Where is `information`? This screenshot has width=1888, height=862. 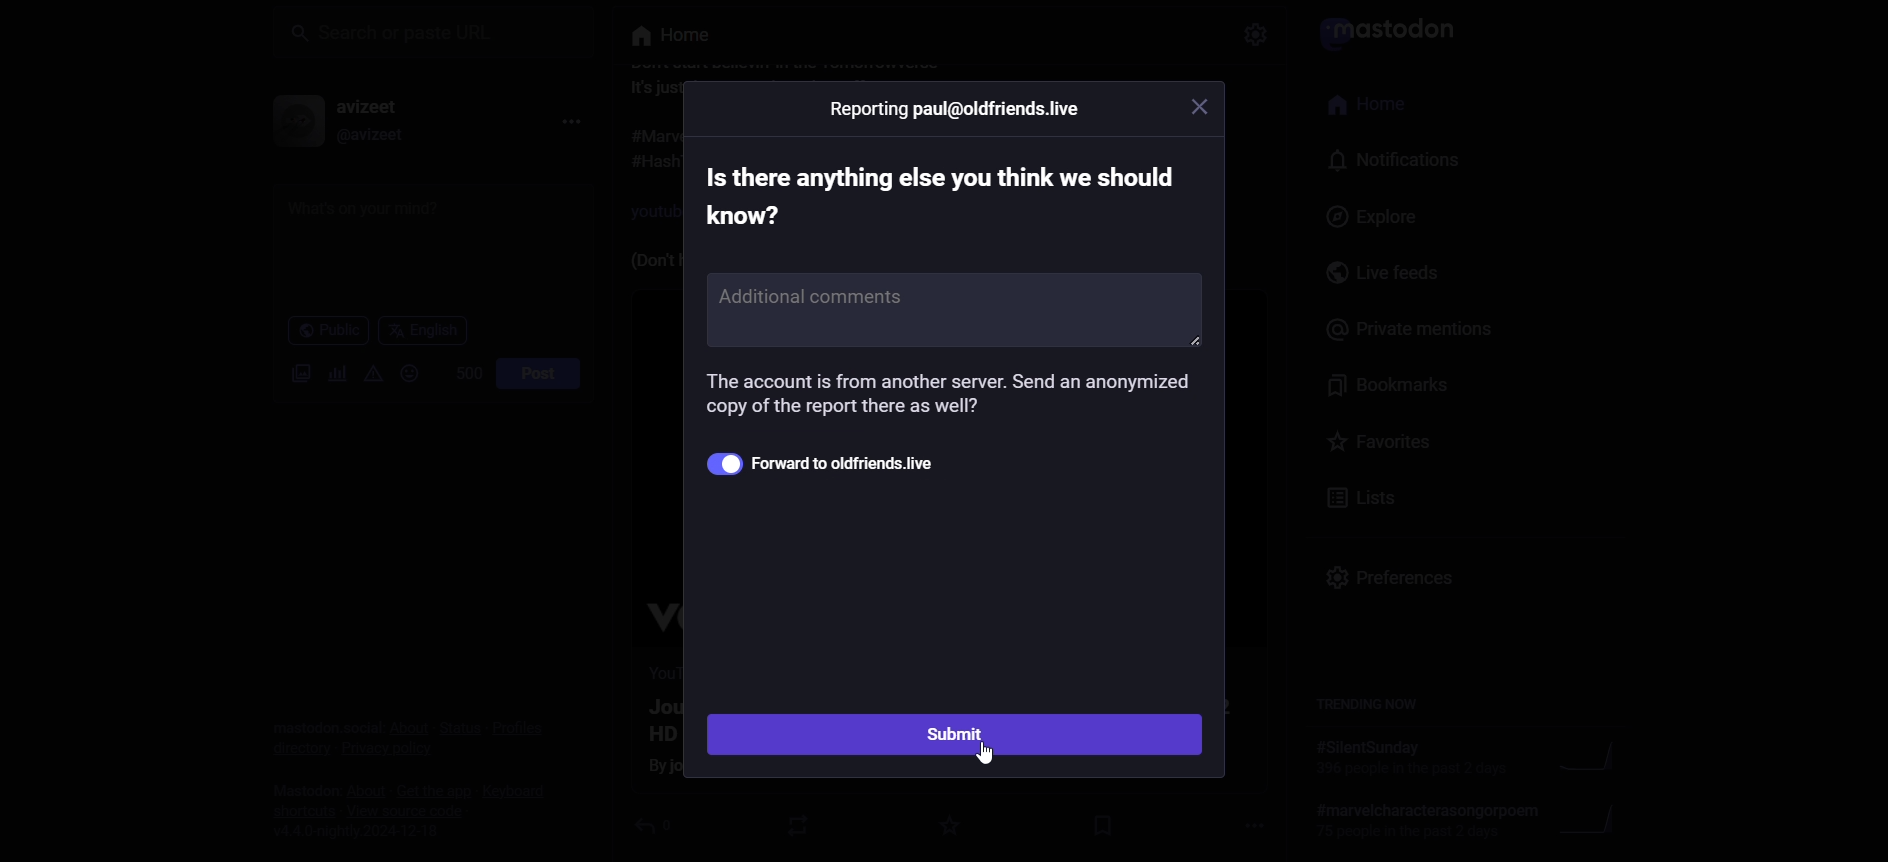
information is located at coordinates (961, 399).